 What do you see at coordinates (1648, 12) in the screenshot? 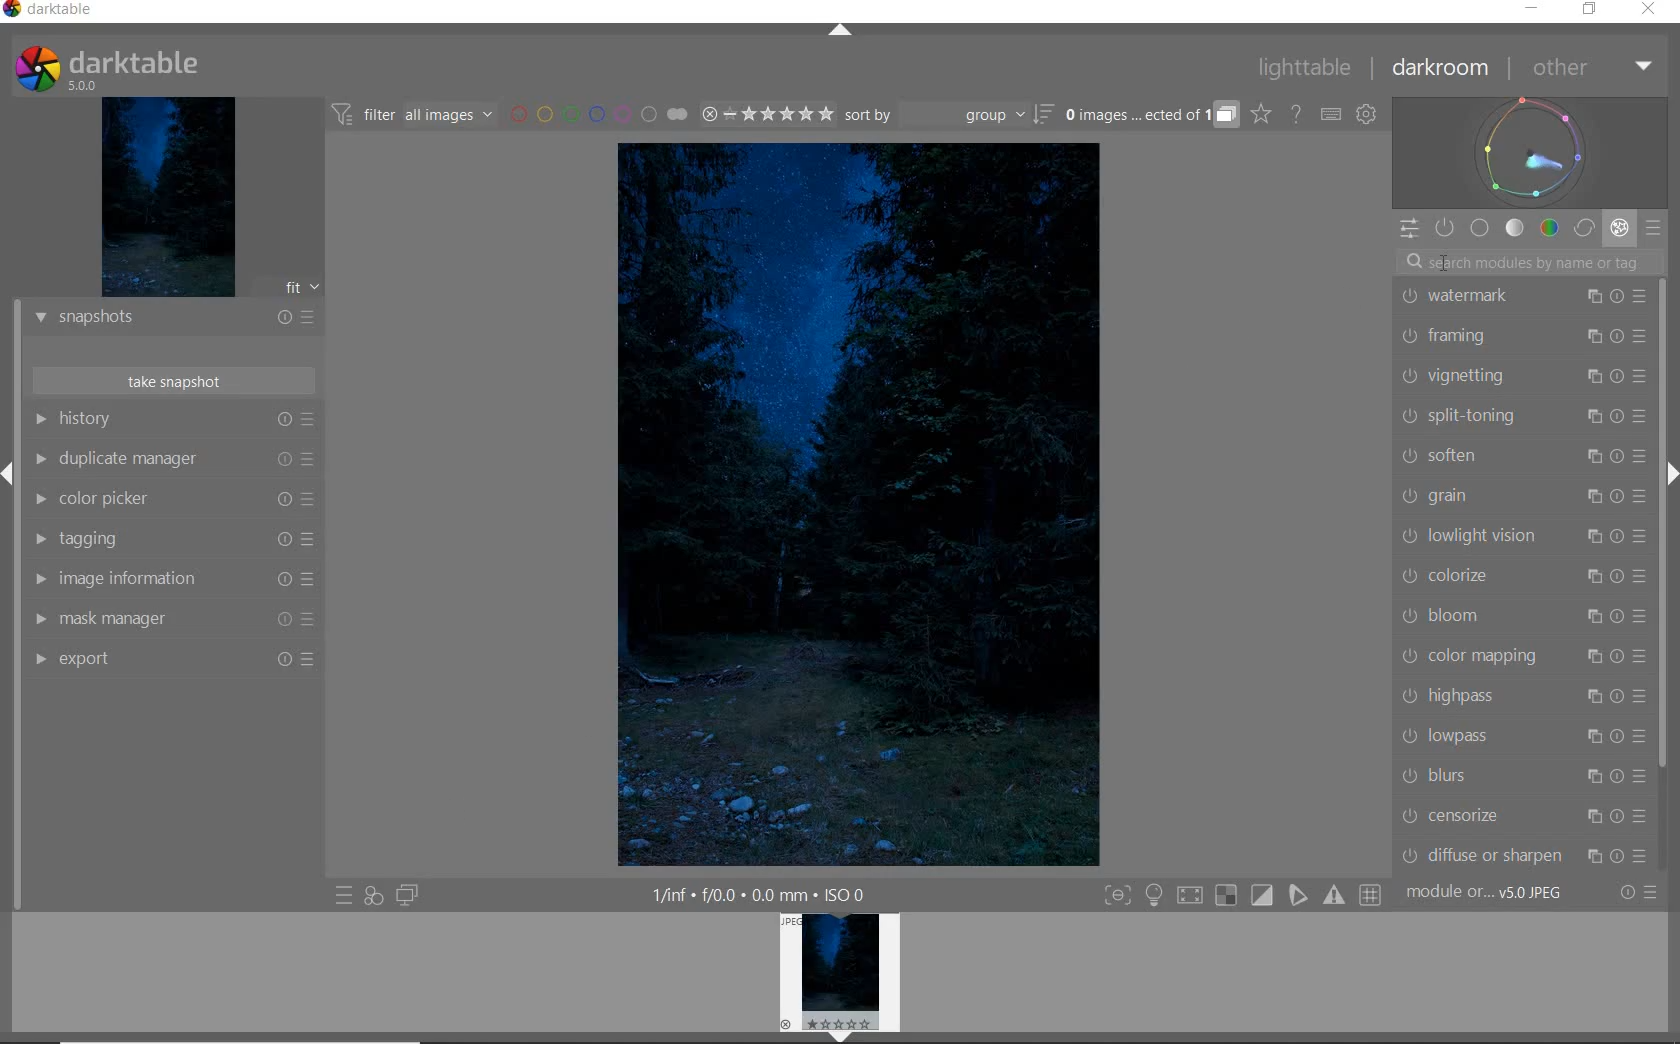
I see `CLOSE` at bounding box center [1648, 12].